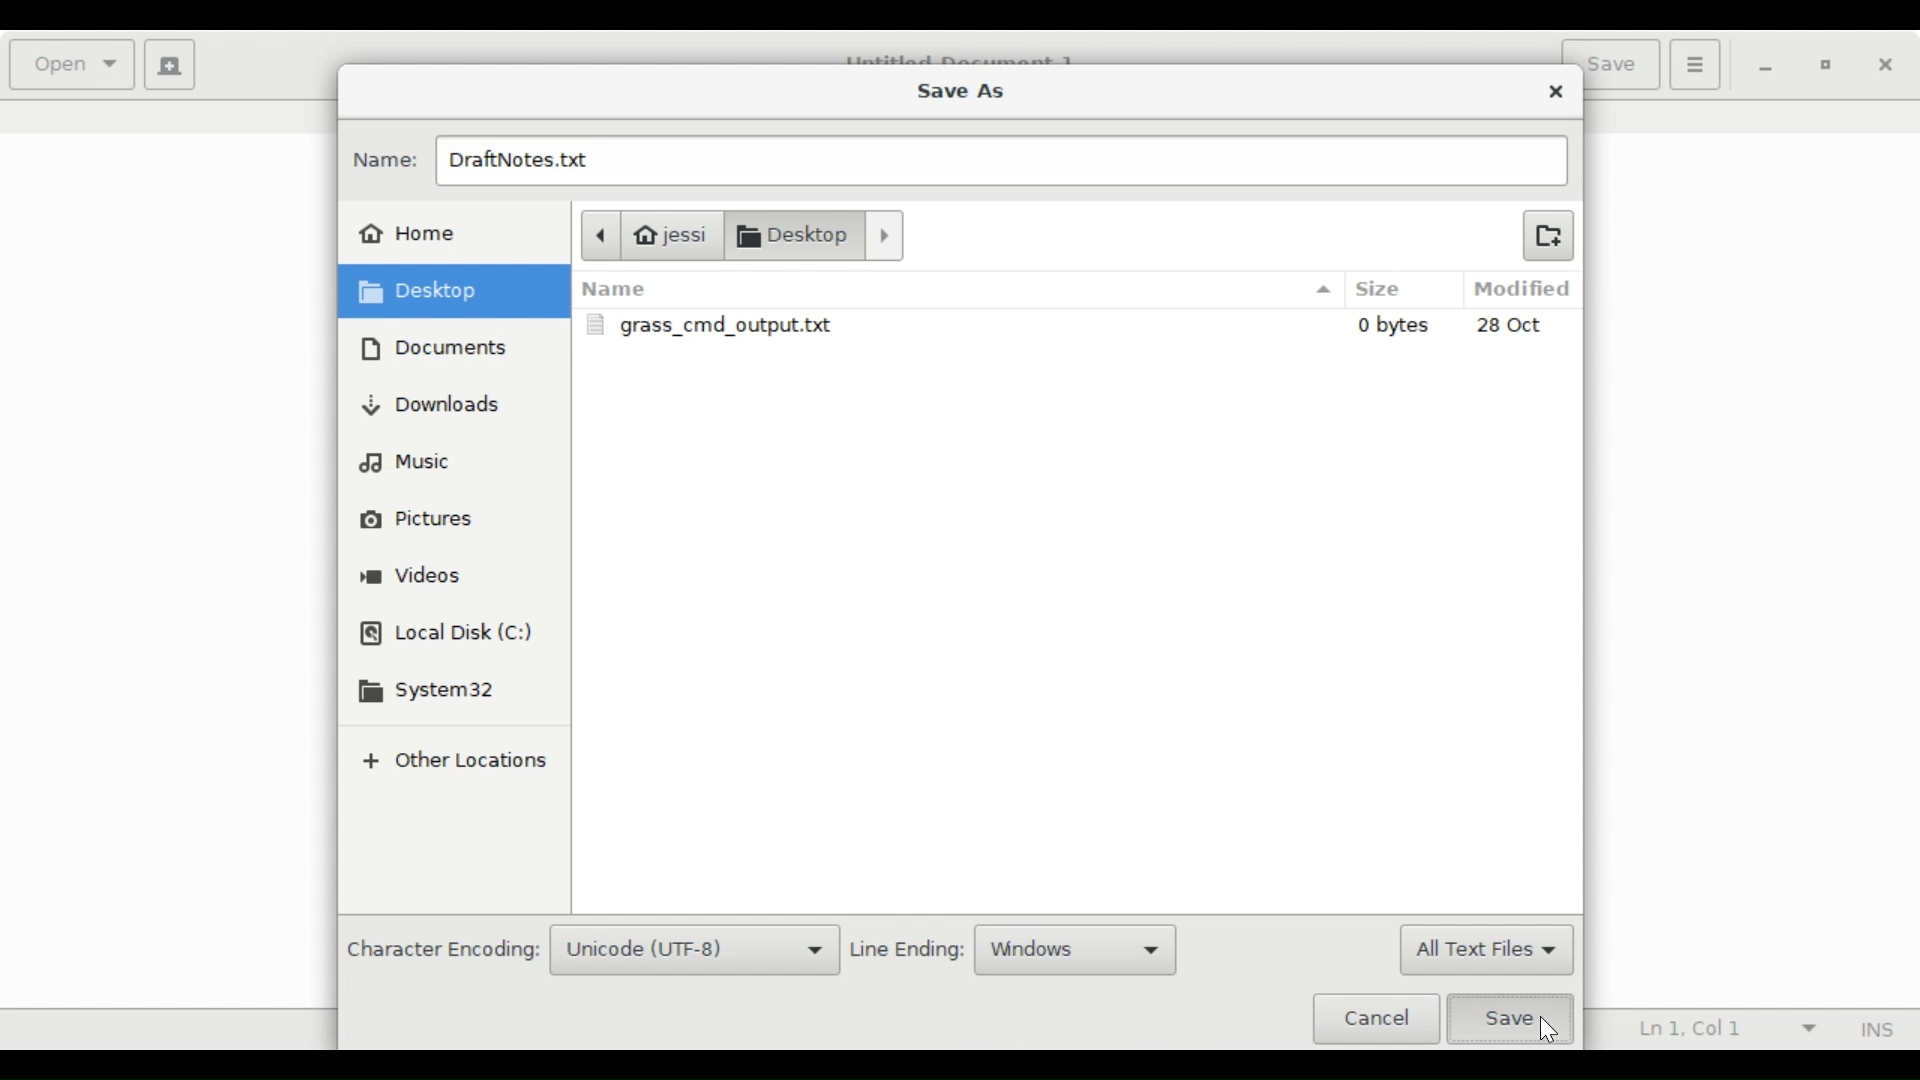 The height and width of the screenshot is (1080, 1920). I want to click on Application menu, so click(1694, 63).